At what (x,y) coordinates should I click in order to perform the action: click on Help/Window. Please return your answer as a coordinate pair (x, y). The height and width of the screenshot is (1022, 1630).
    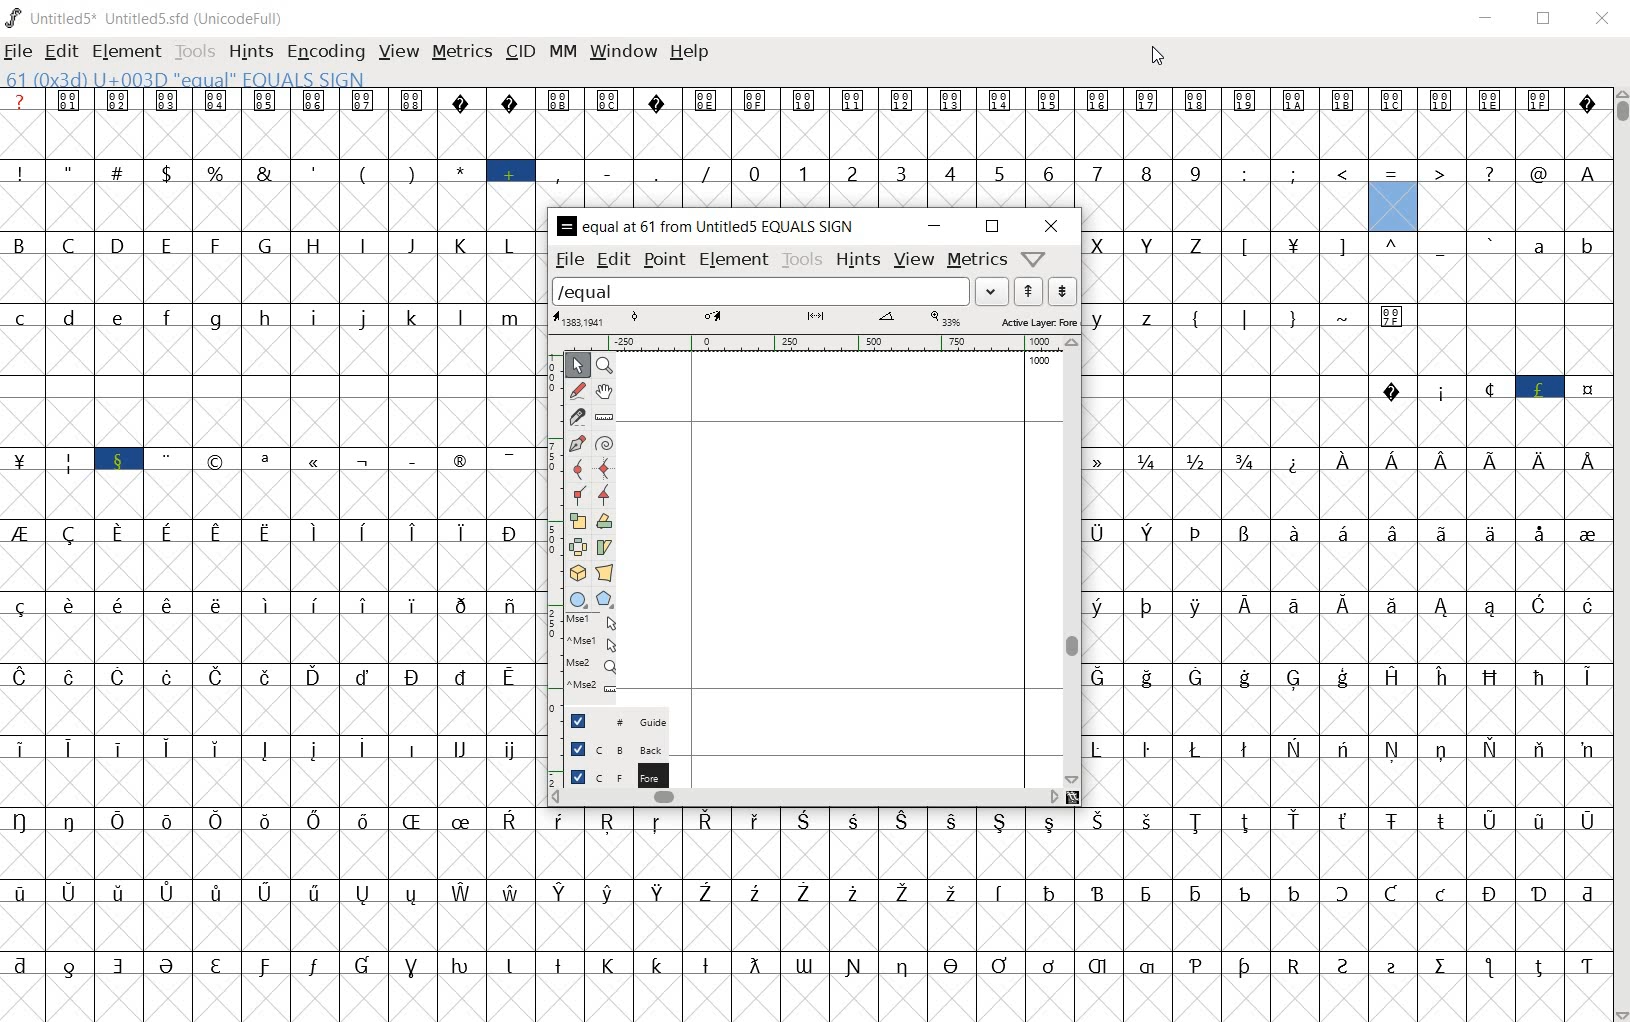
    Looking at the image, I should click on (1034, 258).